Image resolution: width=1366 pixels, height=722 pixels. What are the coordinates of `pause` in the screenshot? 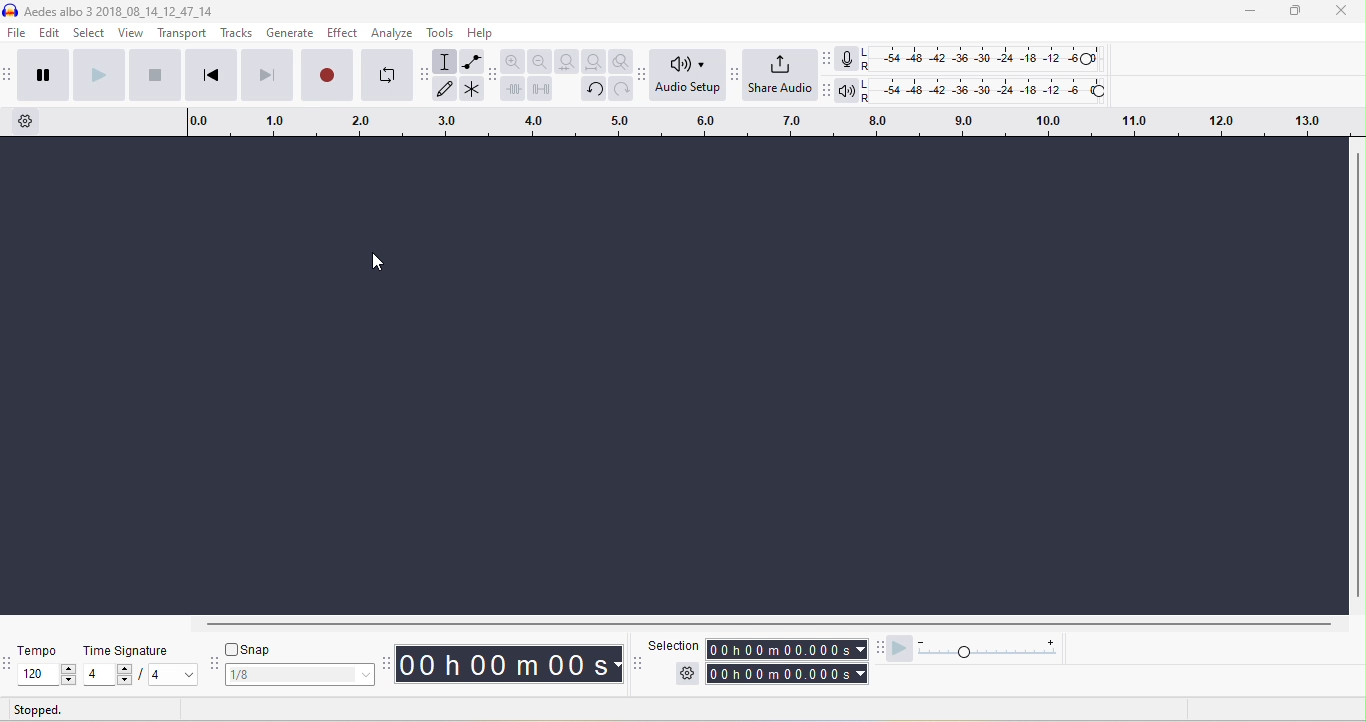 It's located at (43, 73).